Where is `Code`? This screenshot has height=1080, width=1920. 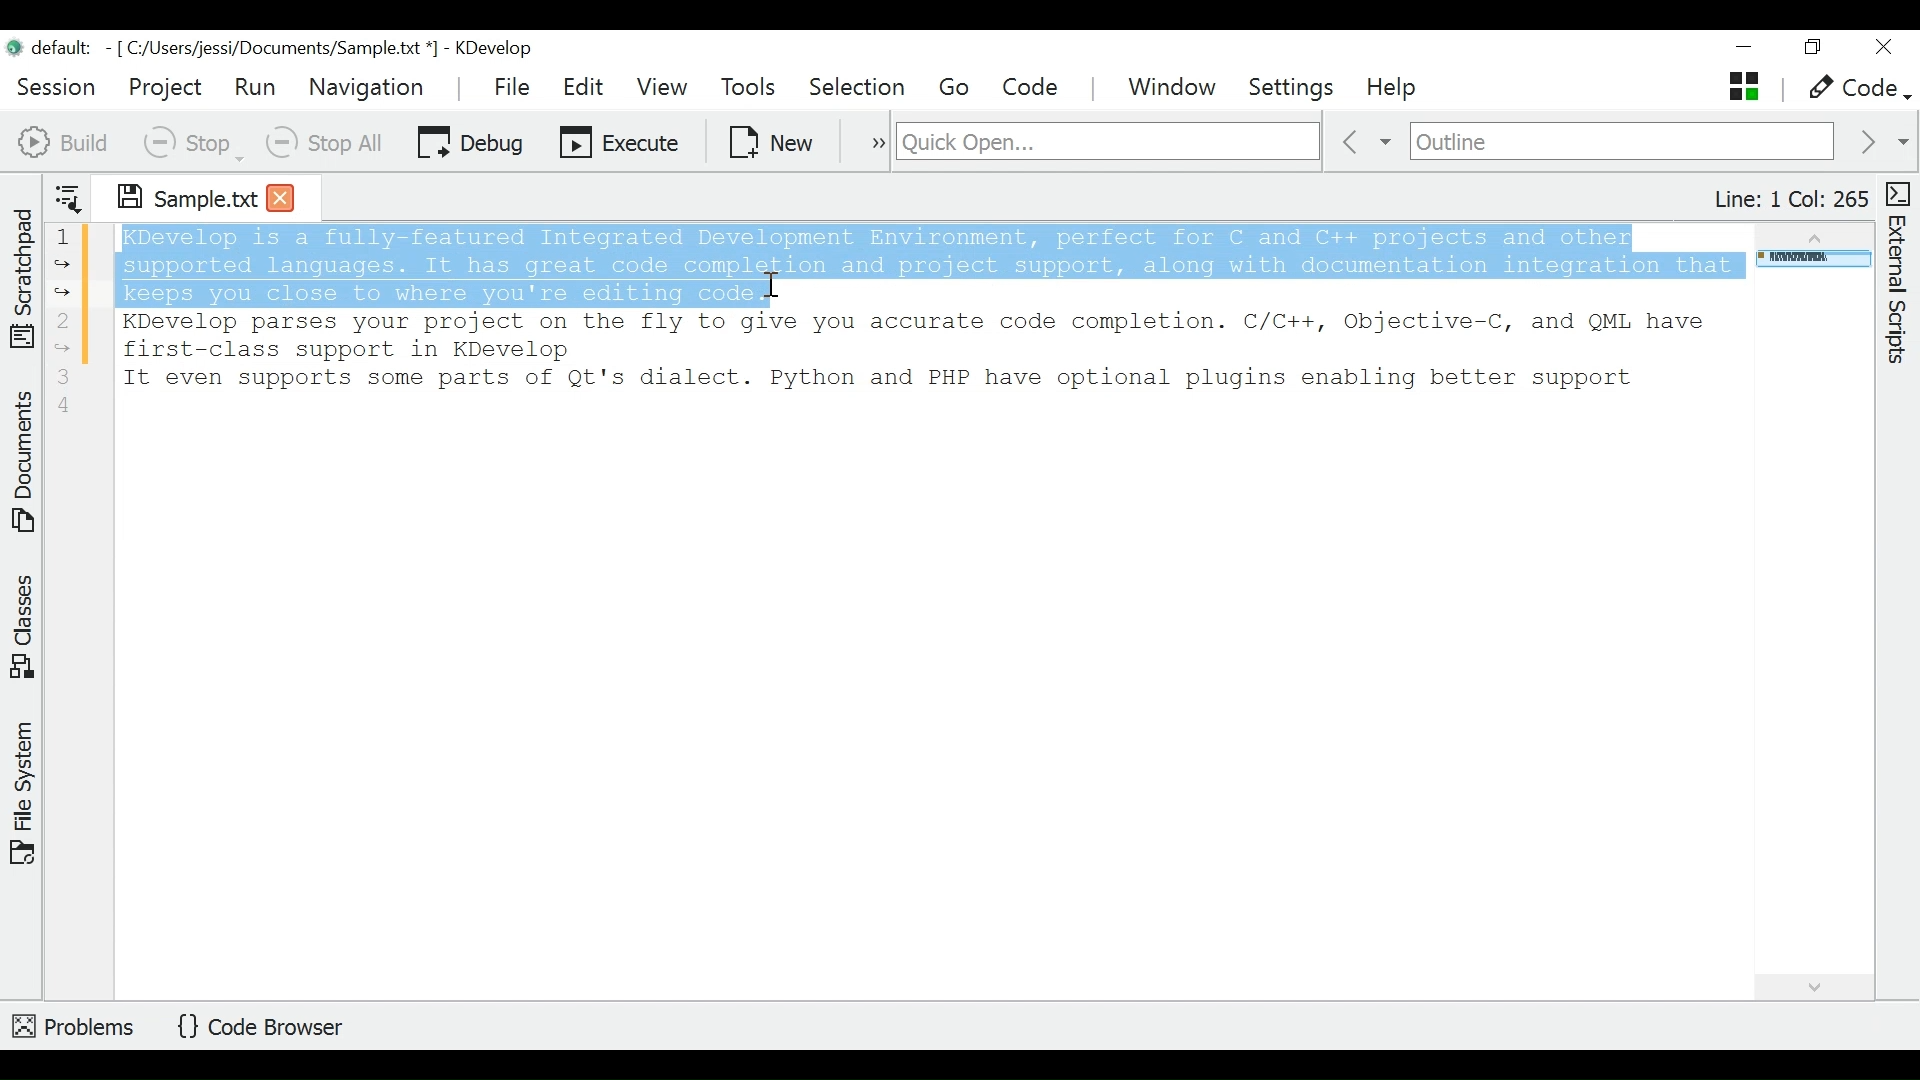 Code is located at coordinates (1856, 89).